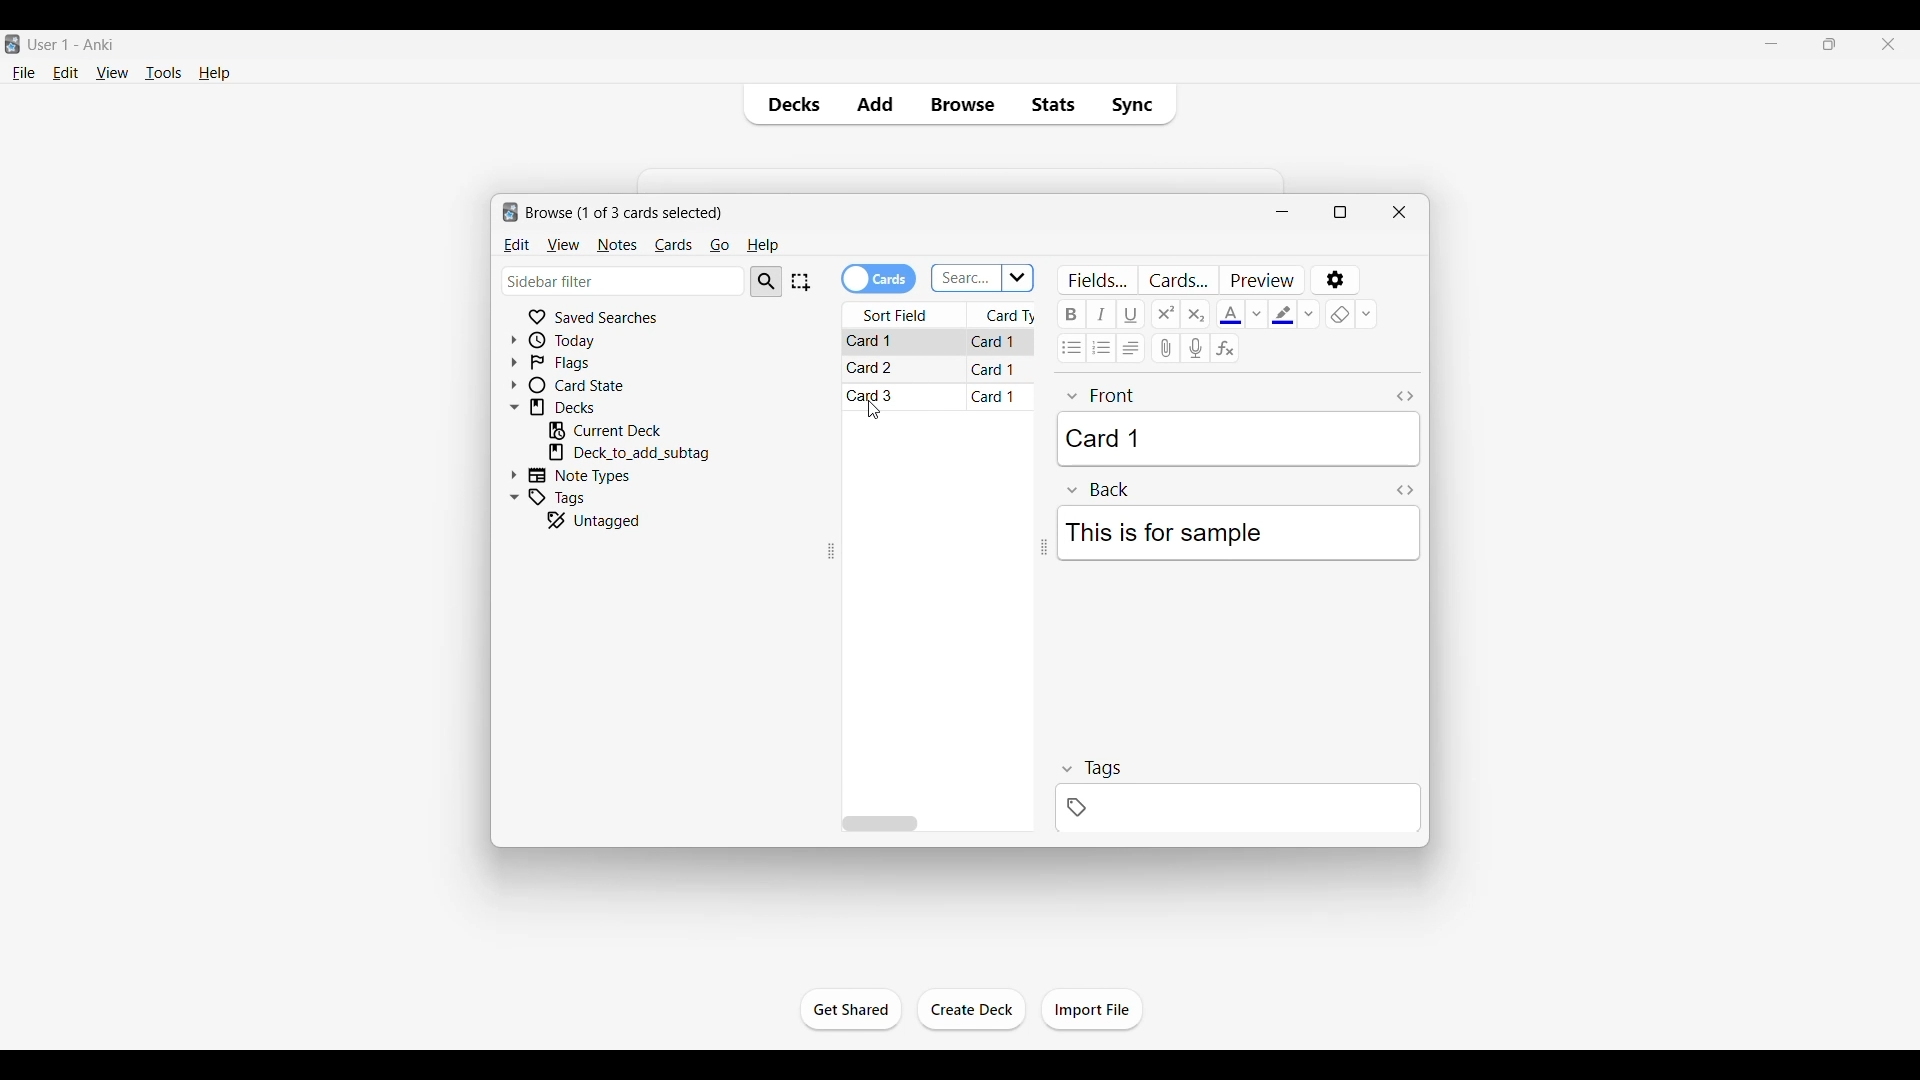 The width and height of the screenshot is (1920, 1080). I want to click on This is for sample, so click(1237, 533).